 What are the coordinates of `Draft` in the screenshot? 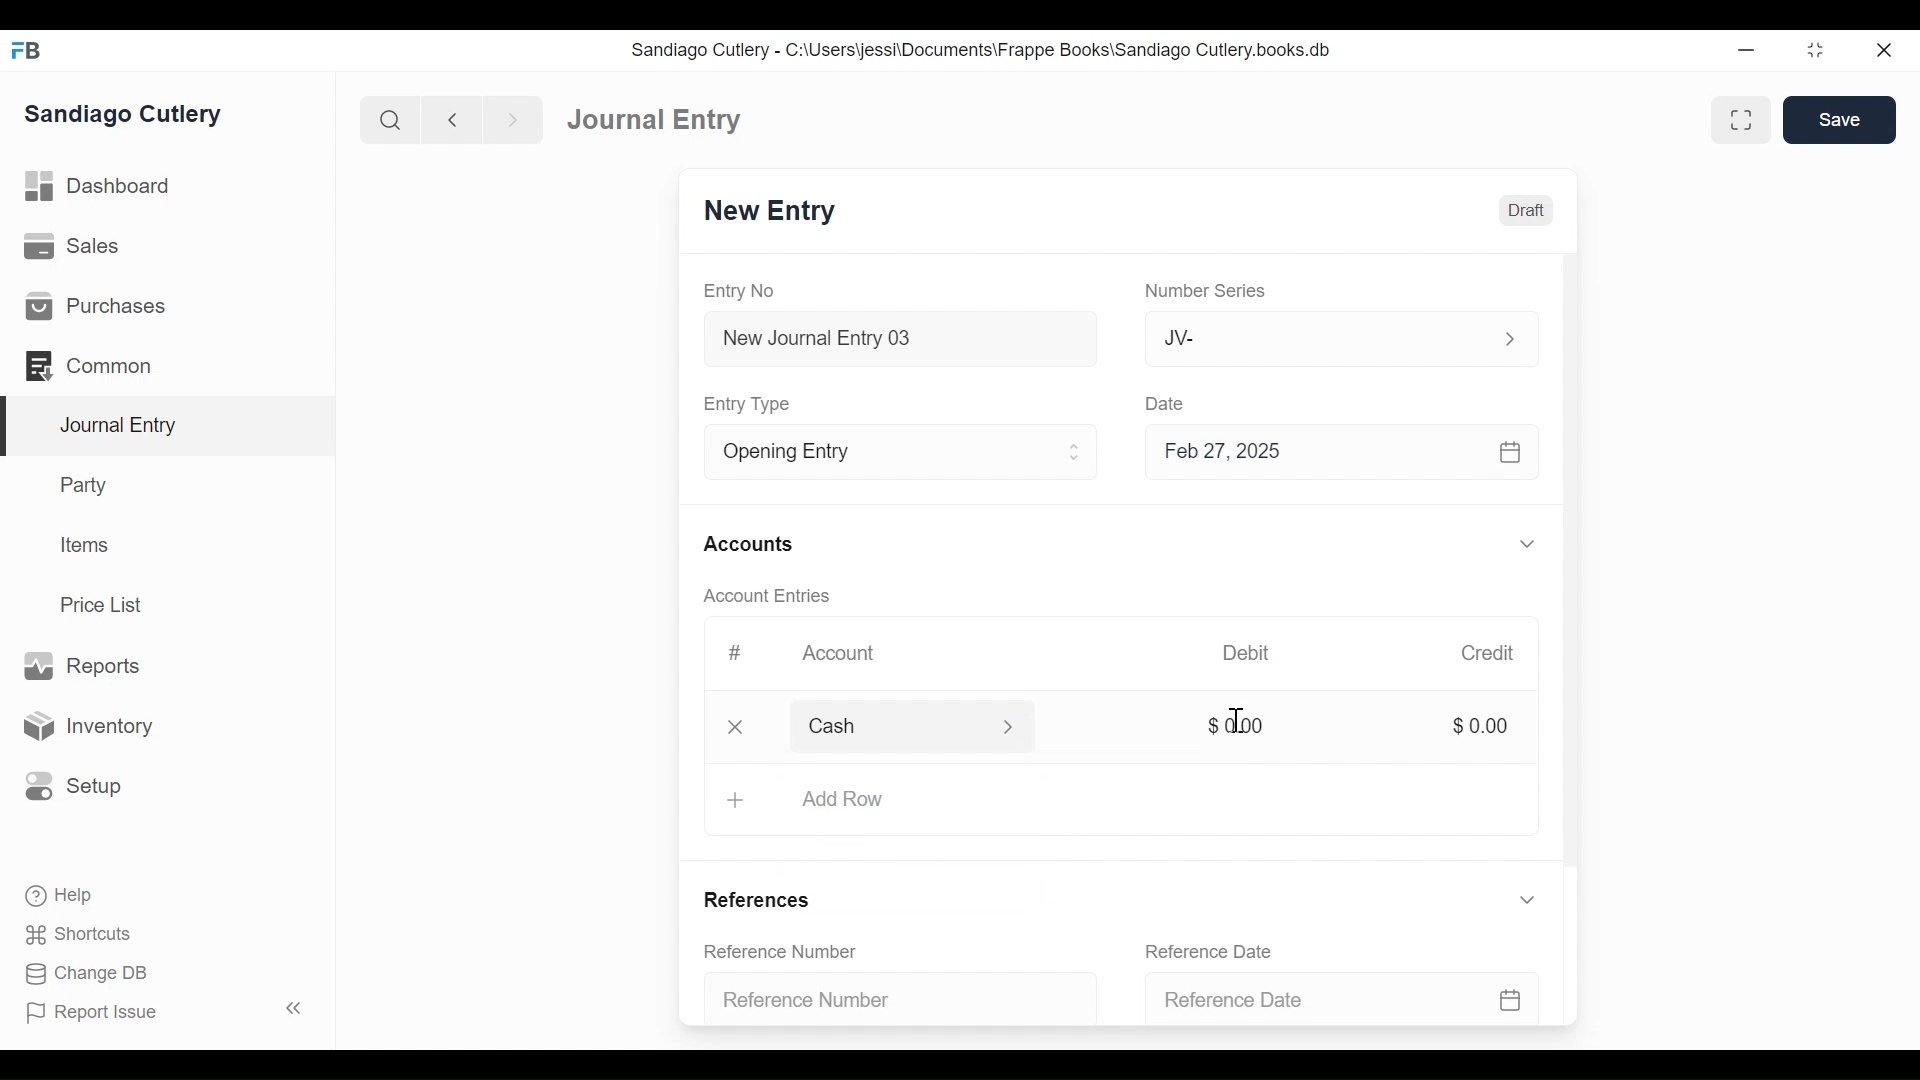 It's located at (1524, 212).